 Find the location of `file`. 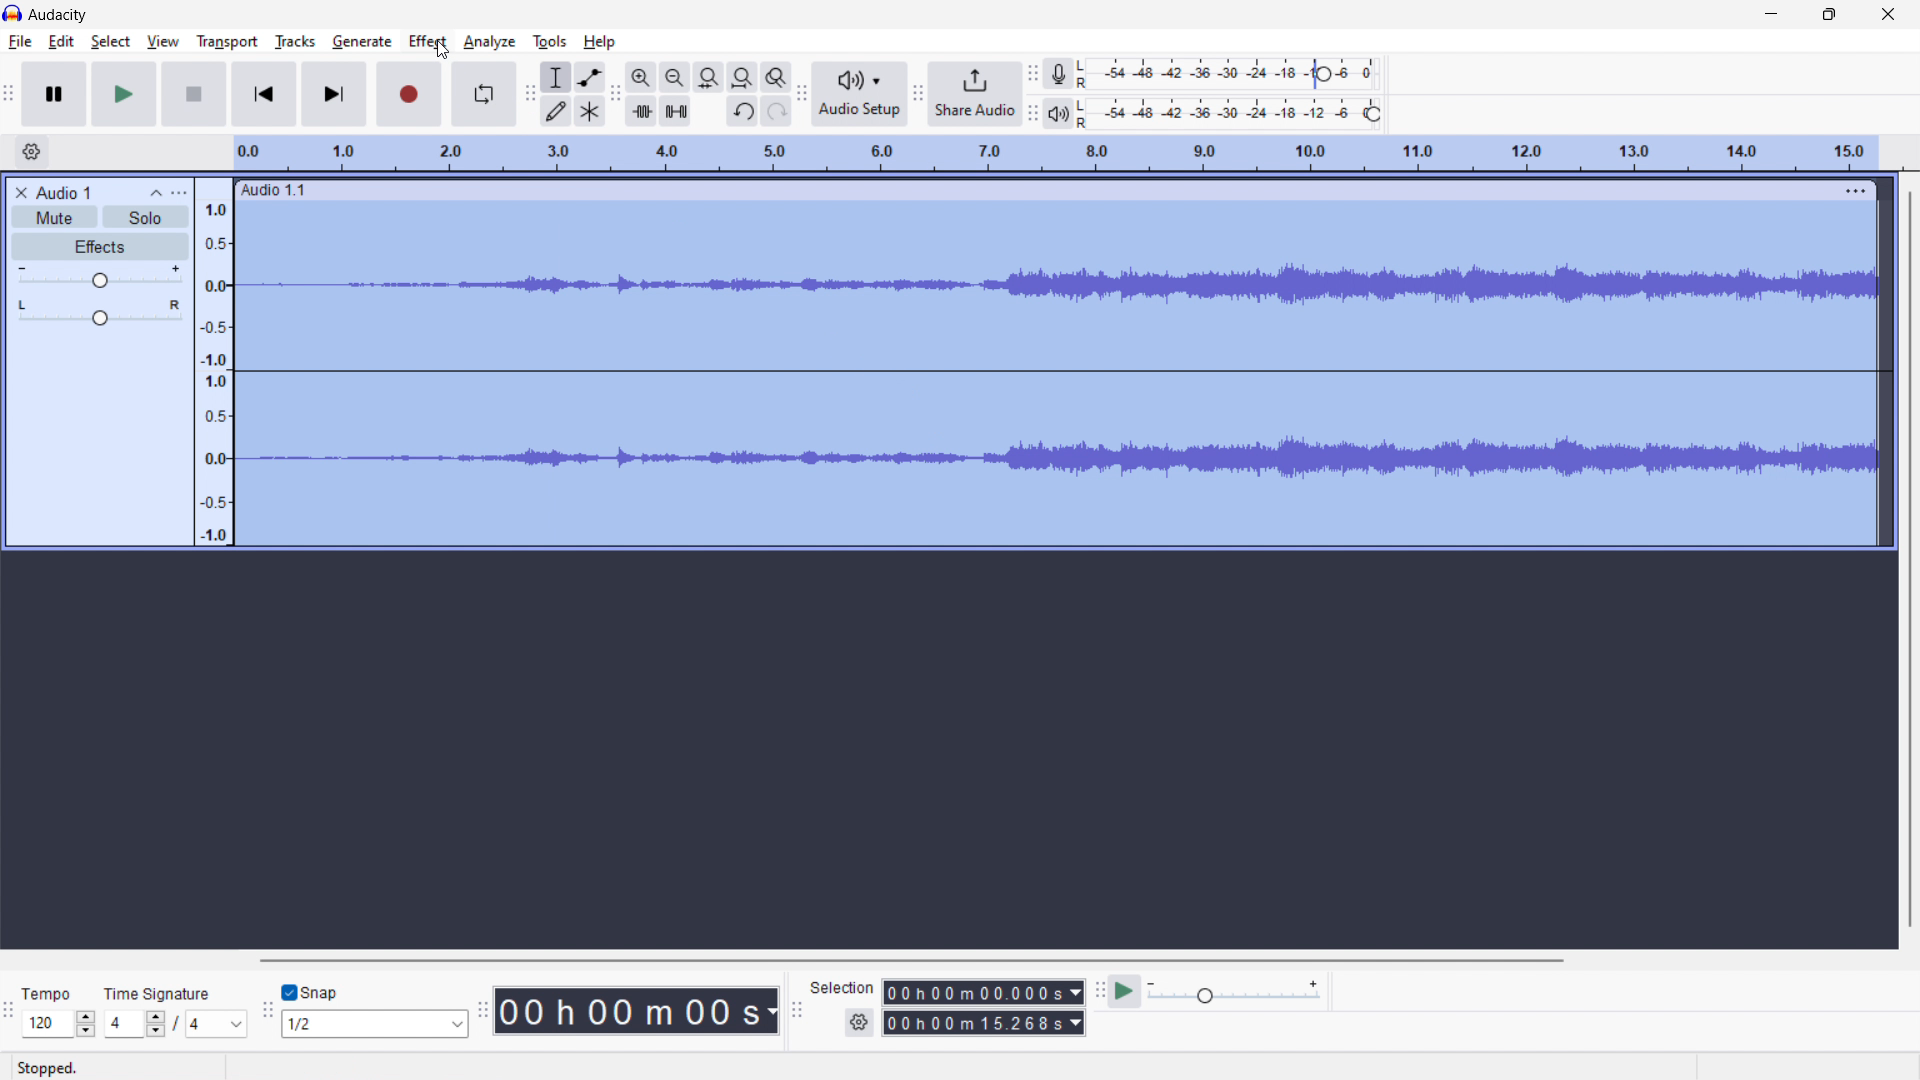

file is located at coordinates (20, 41).